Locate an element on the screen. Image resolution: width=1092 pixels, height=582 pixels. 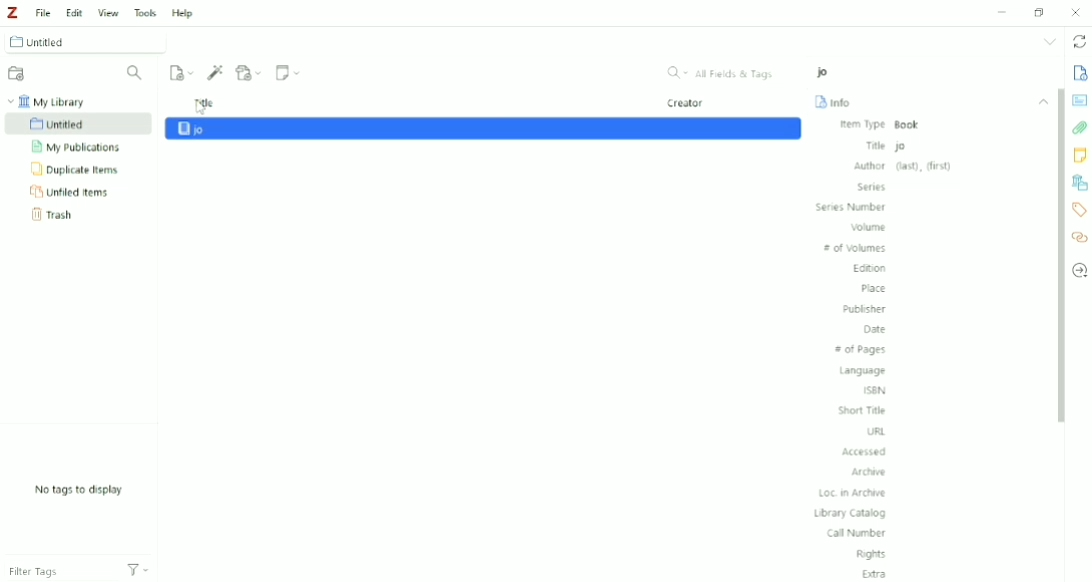
Add Attachment is located at coordinates (250, 71).